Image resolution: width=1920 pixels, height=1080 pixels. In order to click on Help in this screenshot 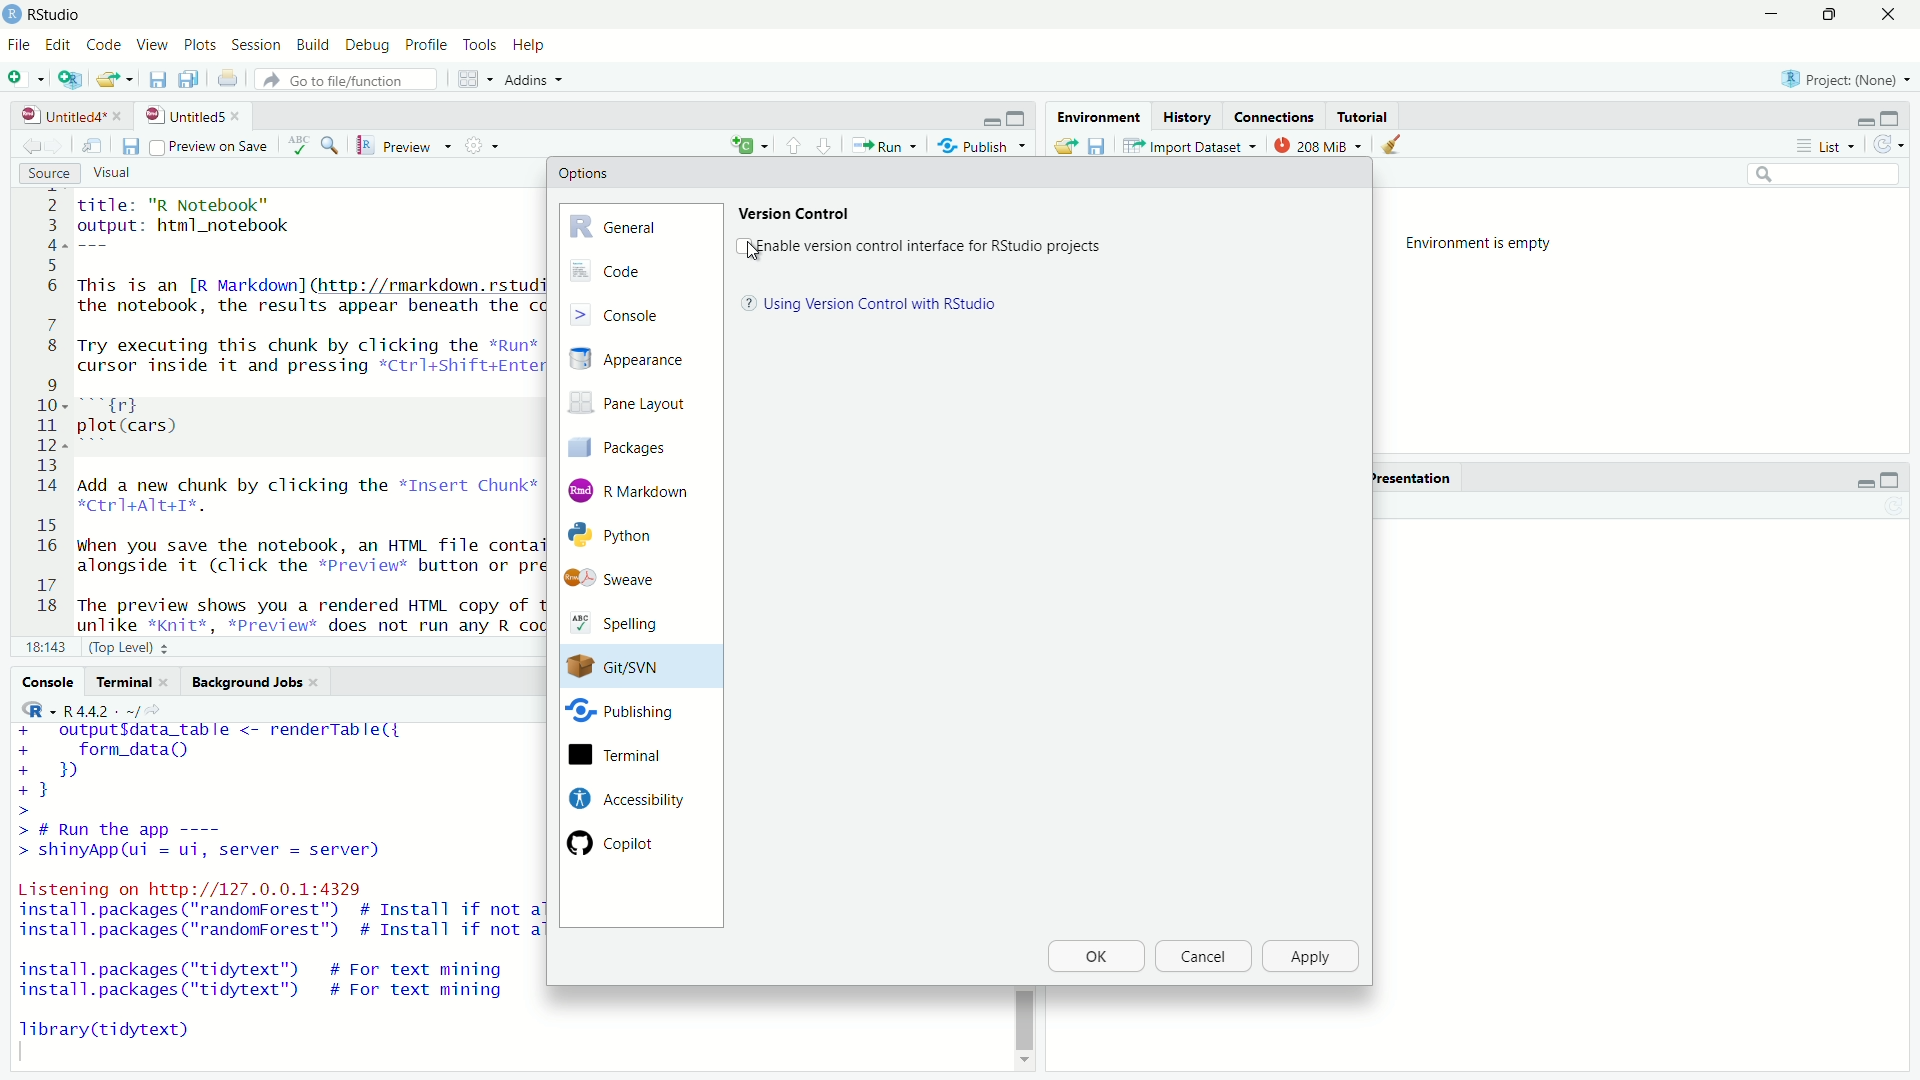, I will do `click(532, 46)`.